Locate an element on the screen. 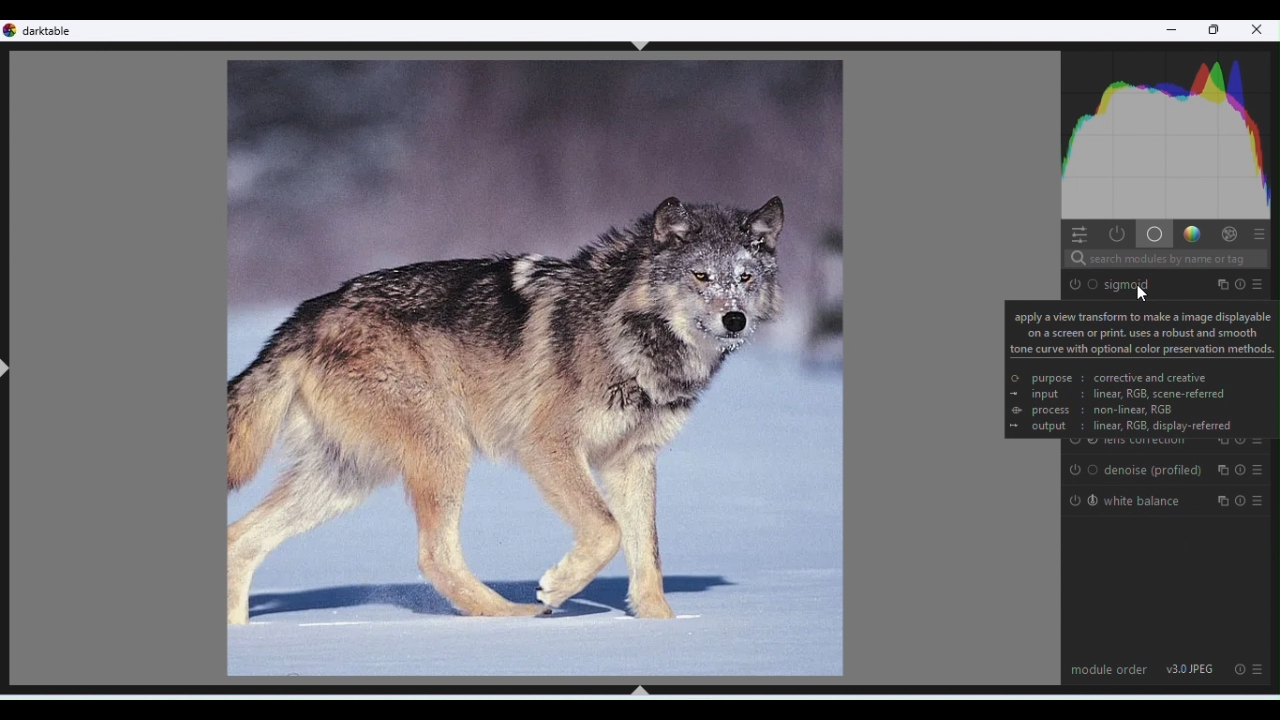 The image size is (1280, 720). Restore is located at coordinates (1216, 31).